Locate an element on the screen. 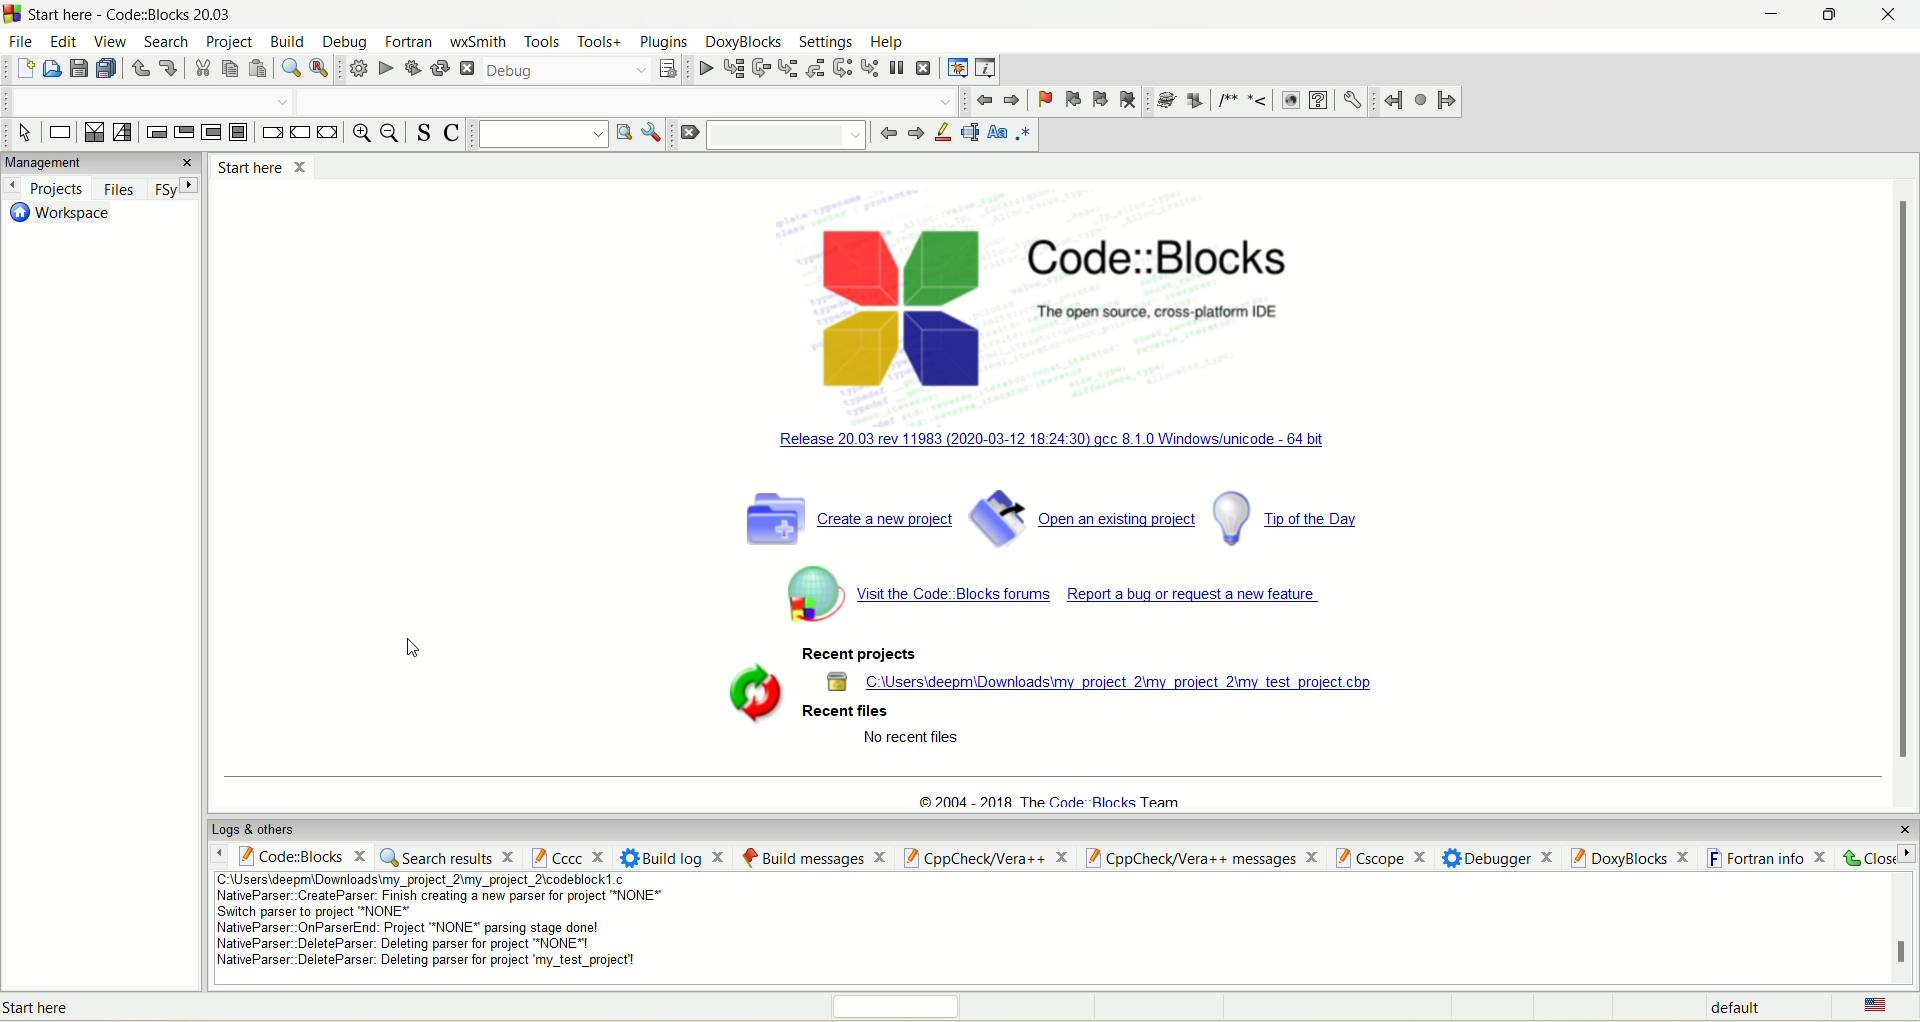  settings is located at coordinates (823, 42).